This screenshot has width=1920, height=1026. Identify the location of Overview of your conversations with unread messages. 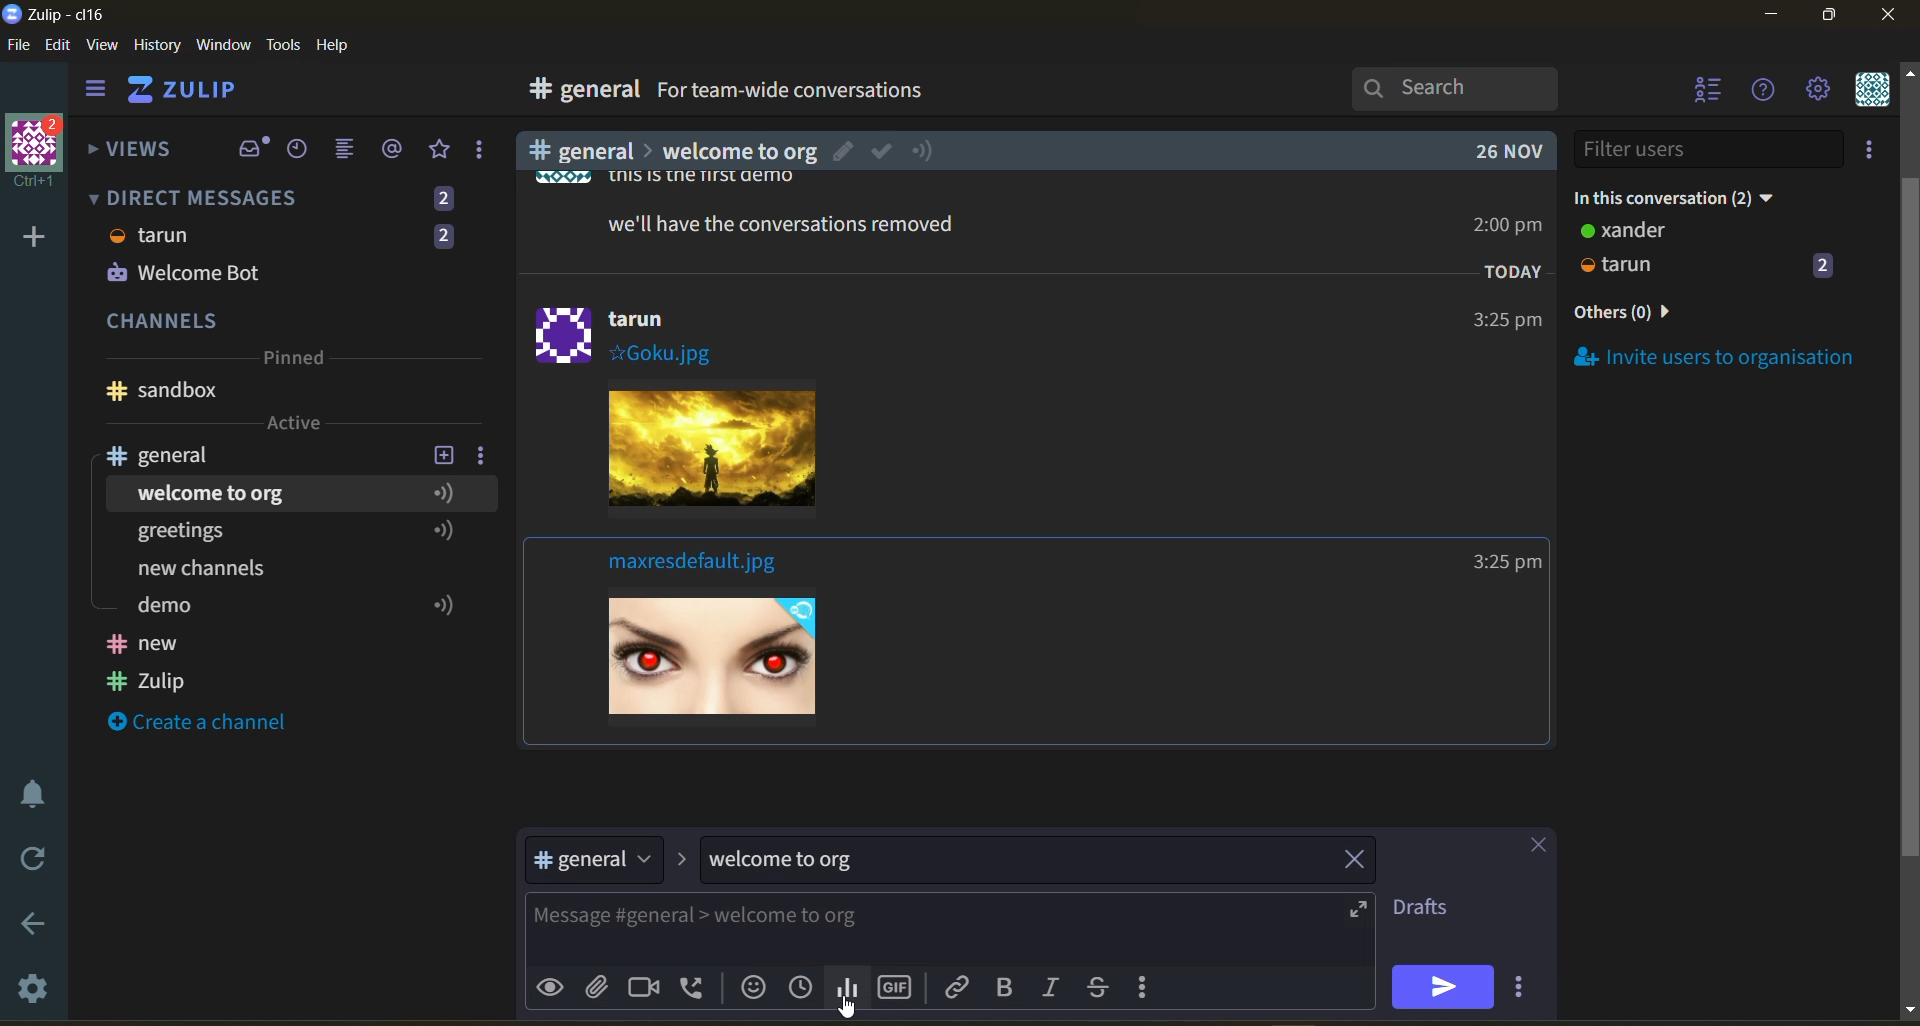
(884, 93).